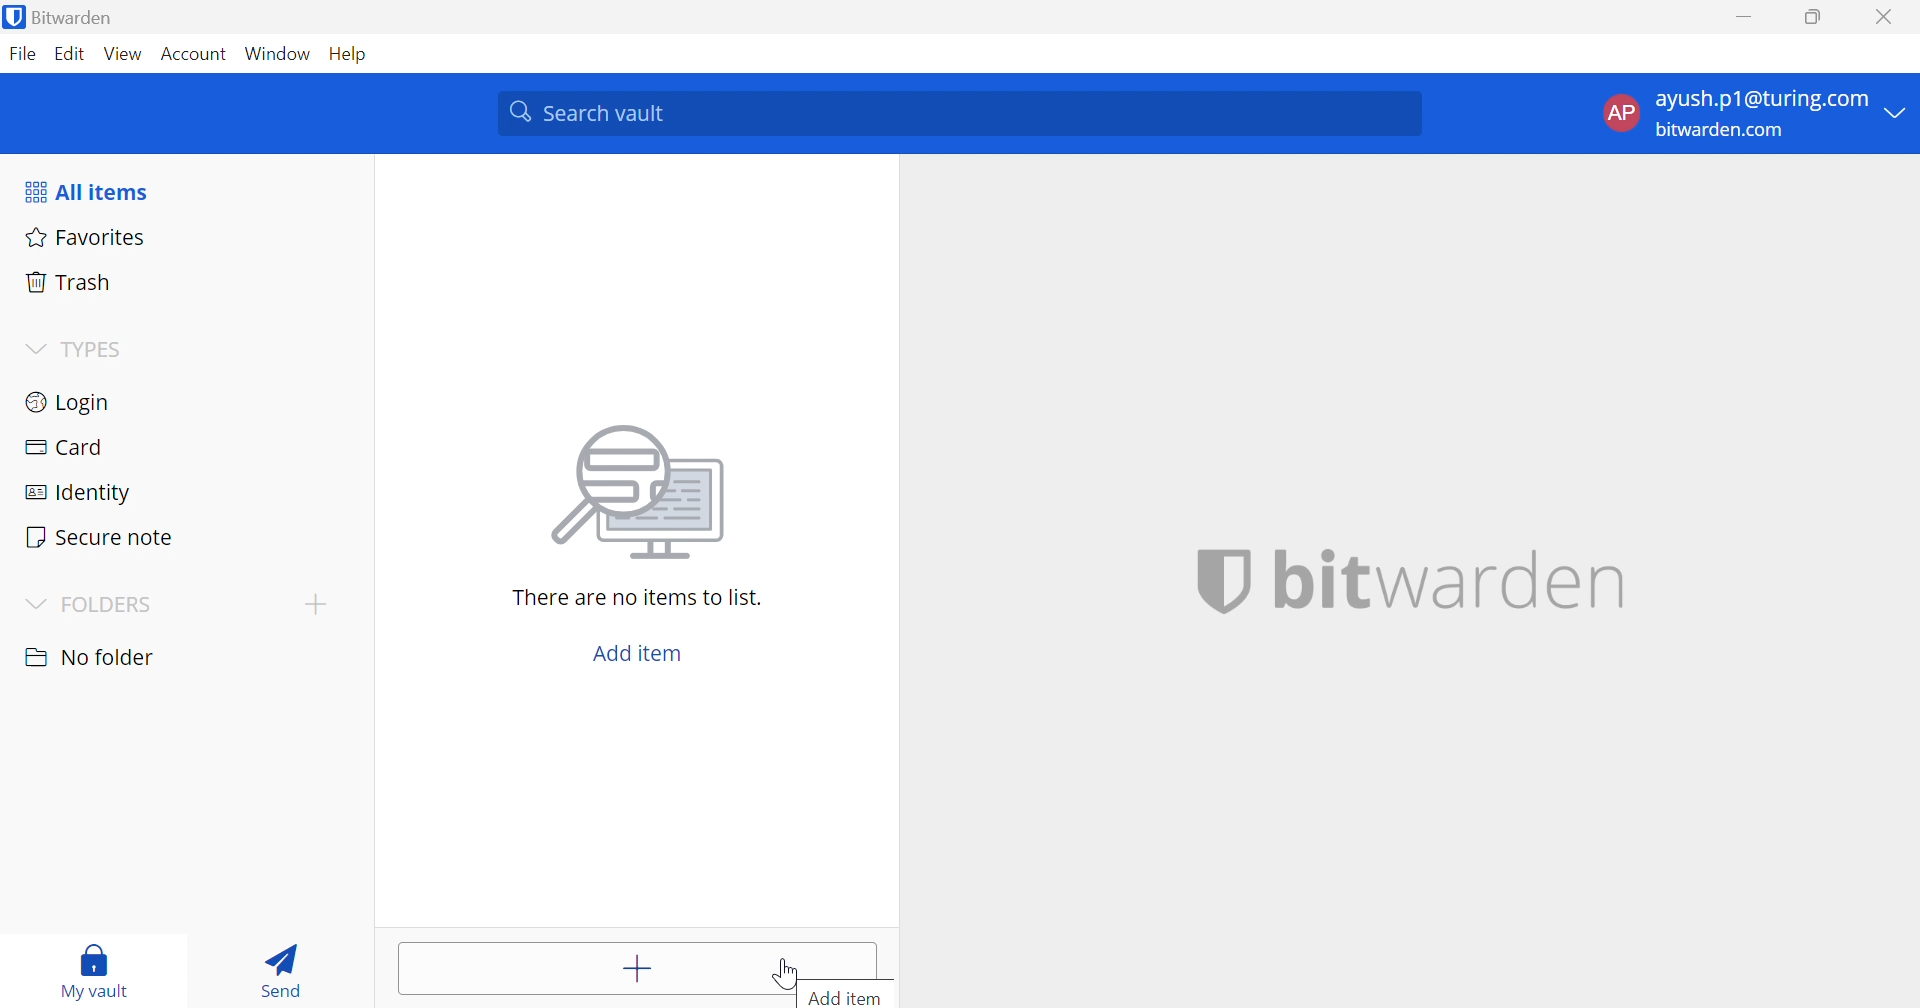 The image size is (1920, 1008). Describe the element at coordinates (644, 486) in the screenshot. I see `image` at that location.